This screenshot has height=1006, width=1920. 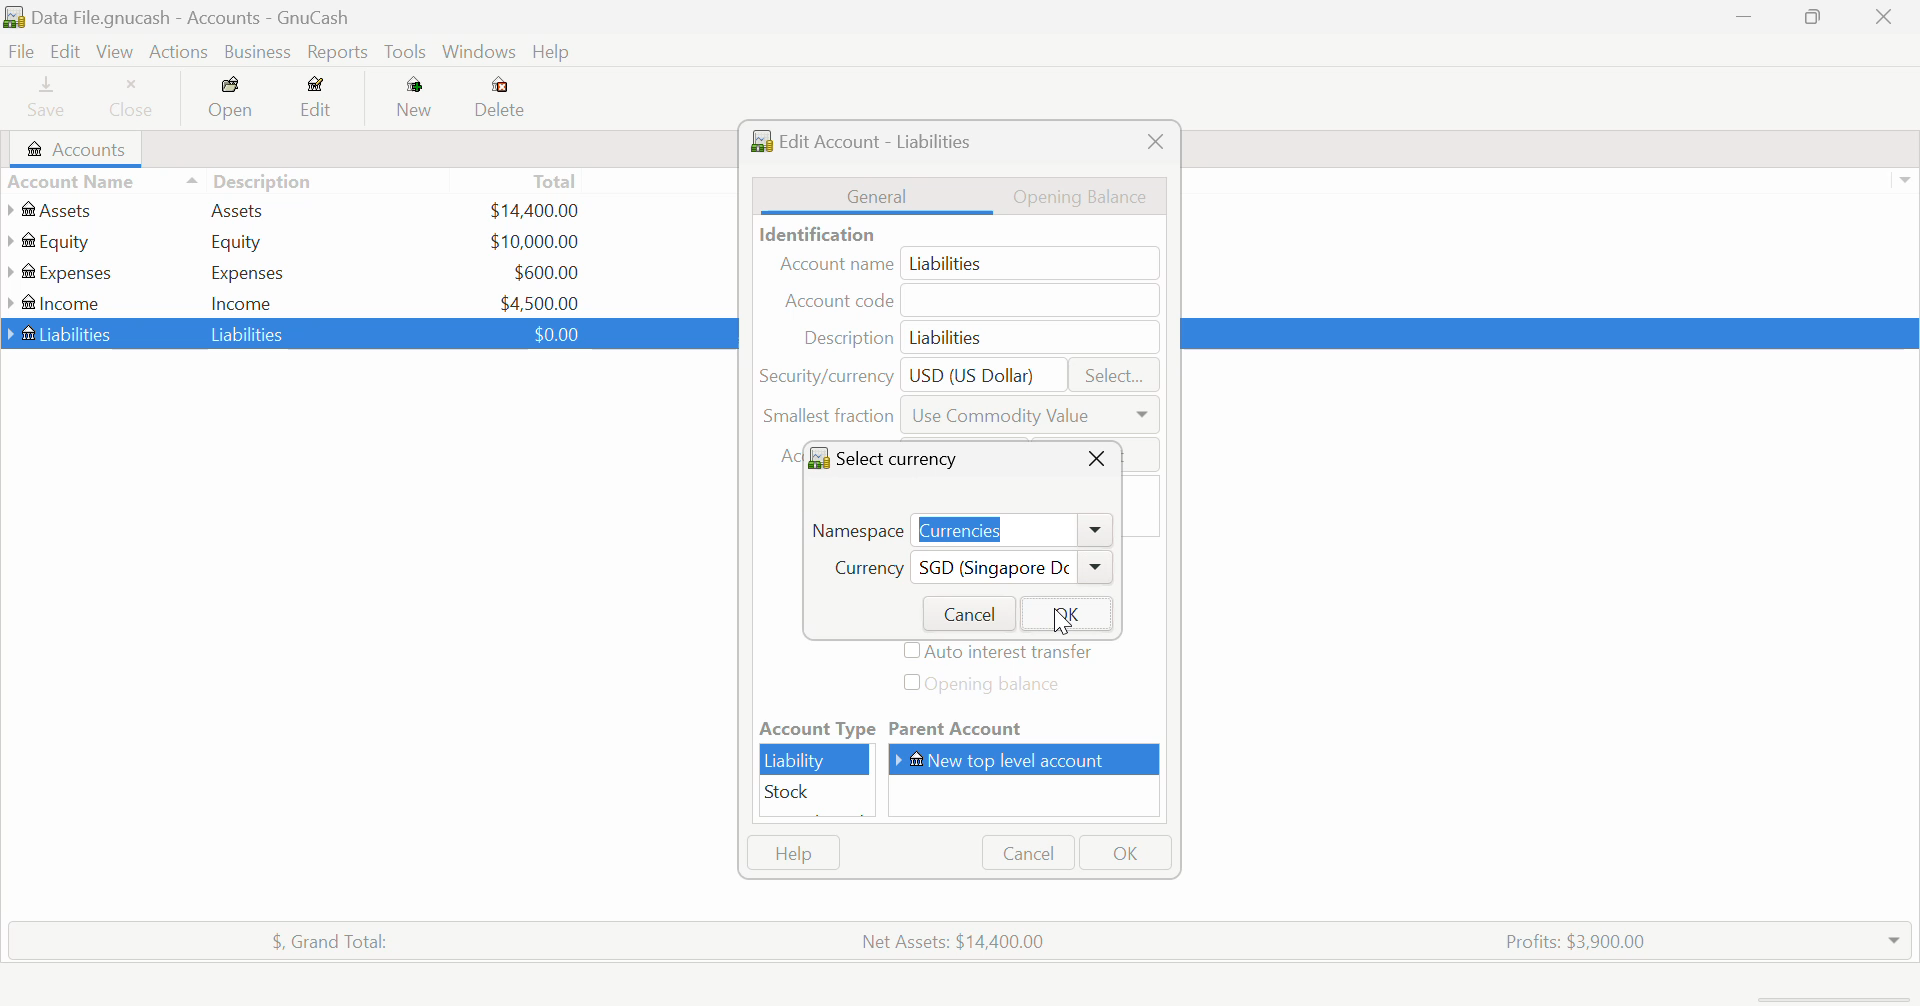 I want to click on USD, so click(x=546, y=272).